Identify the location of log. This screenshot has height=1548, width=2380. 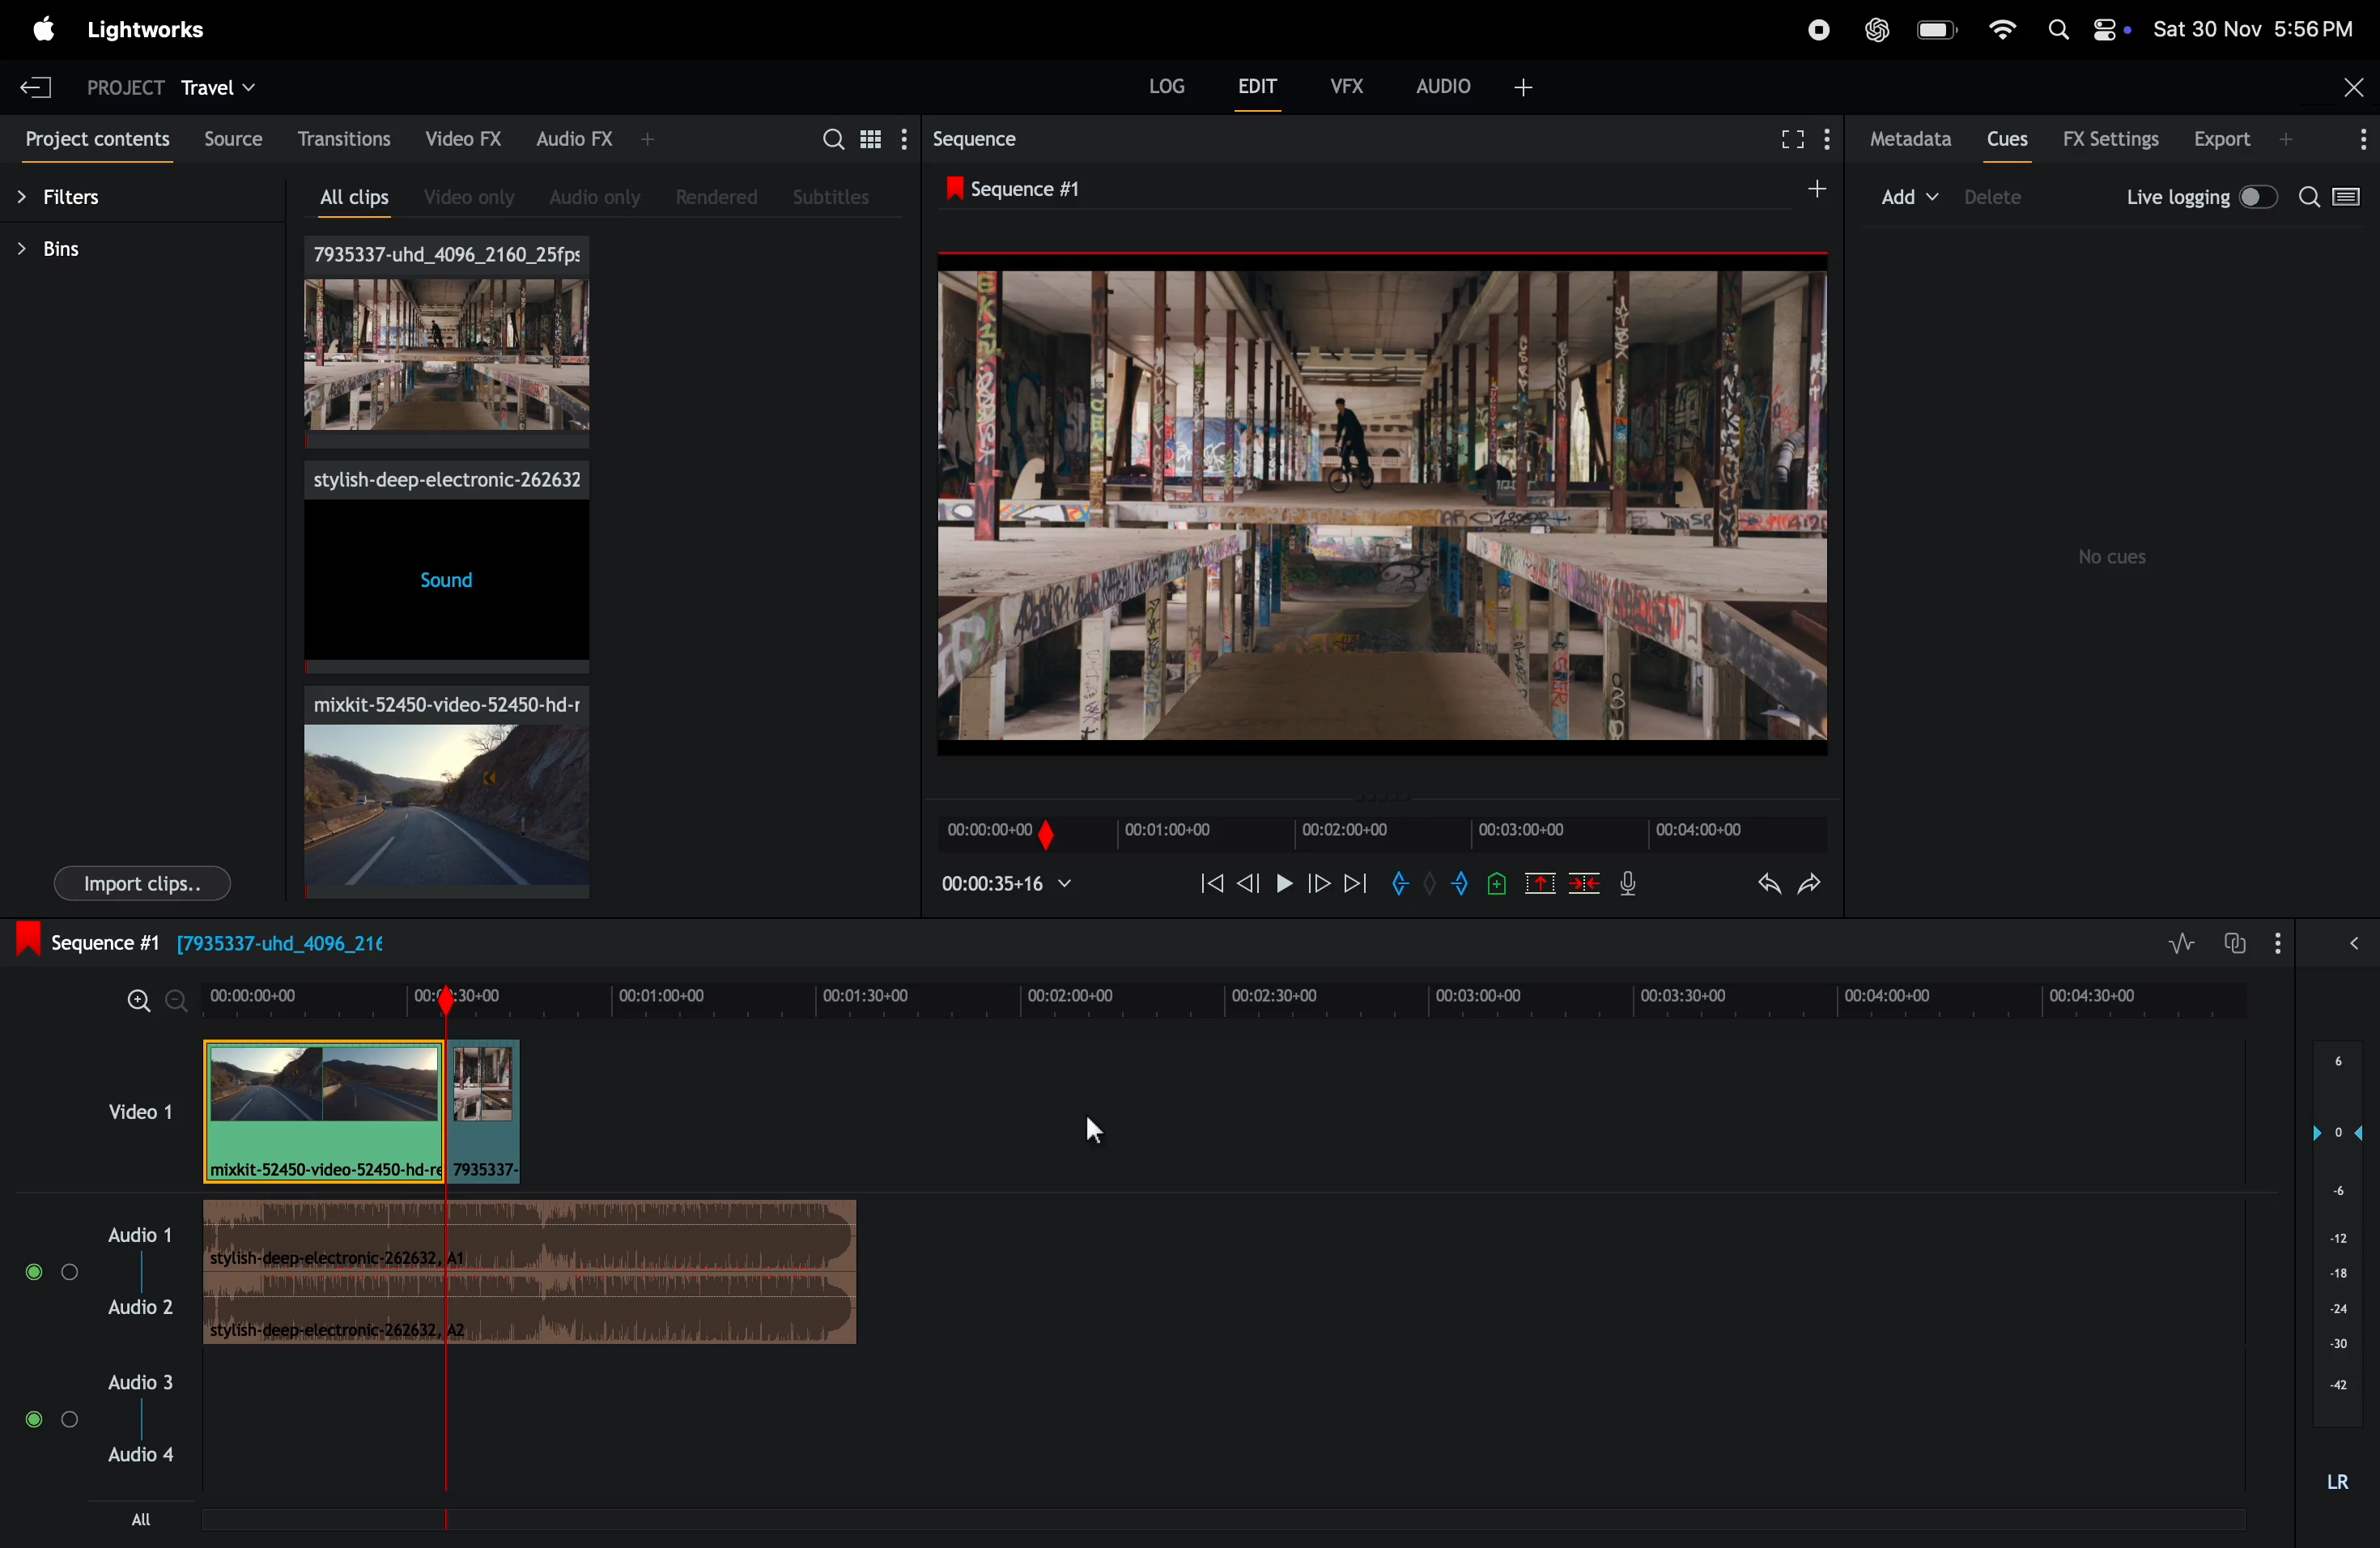
(1153, 87).